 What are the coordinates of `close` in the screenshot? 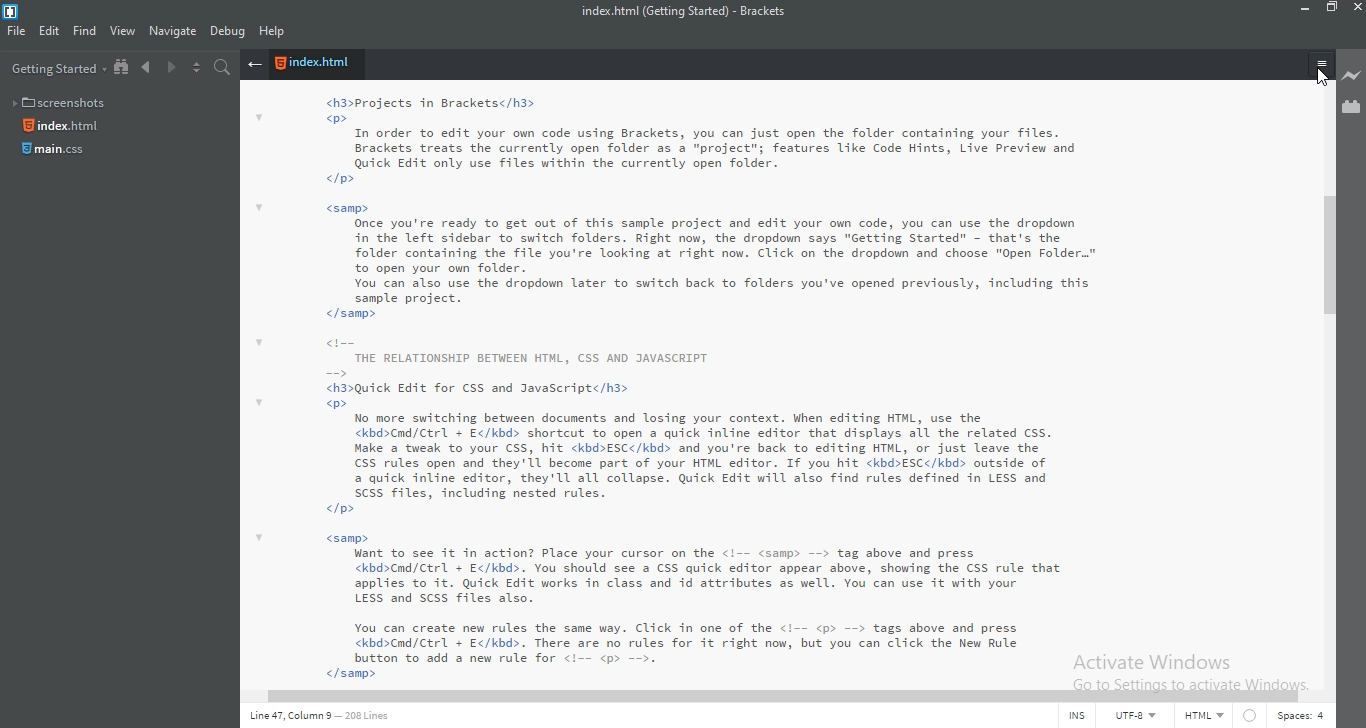 It's located at (1357, 8).